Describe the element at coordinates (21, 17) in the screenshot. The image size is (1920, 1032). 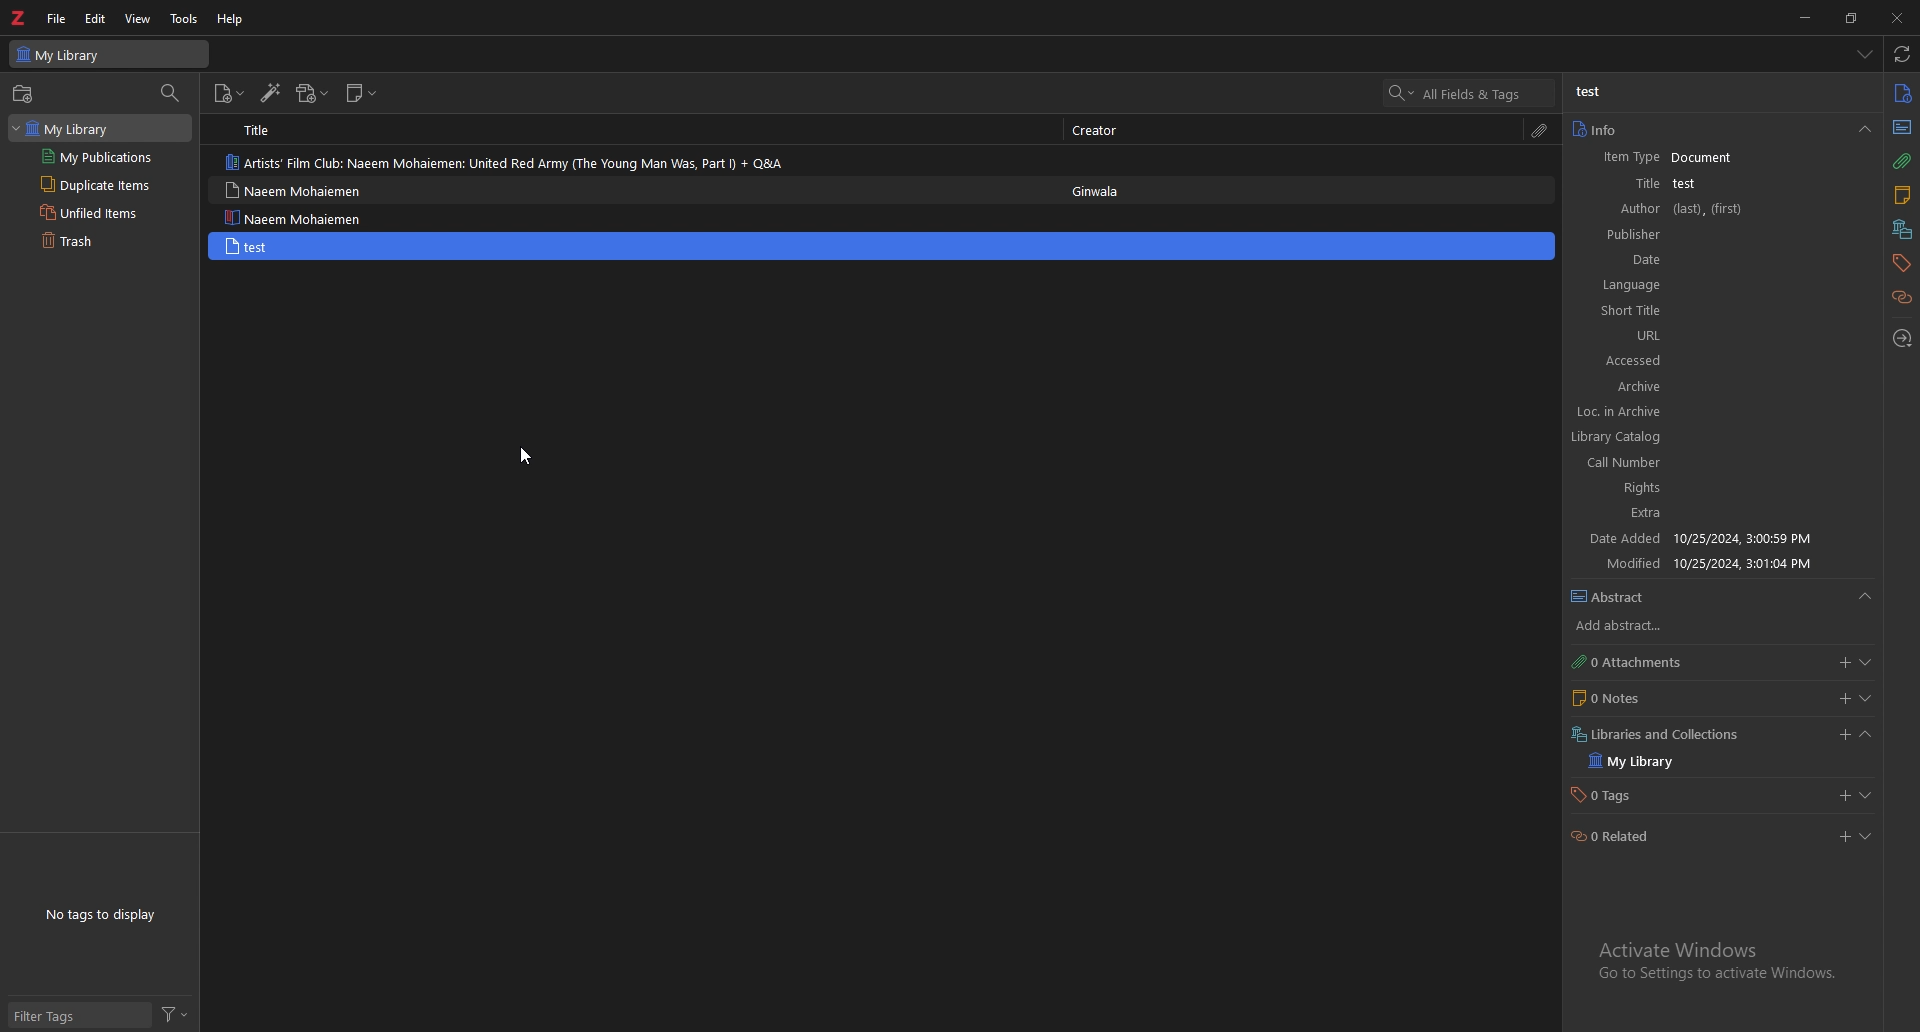
I see `zotero` at that location.